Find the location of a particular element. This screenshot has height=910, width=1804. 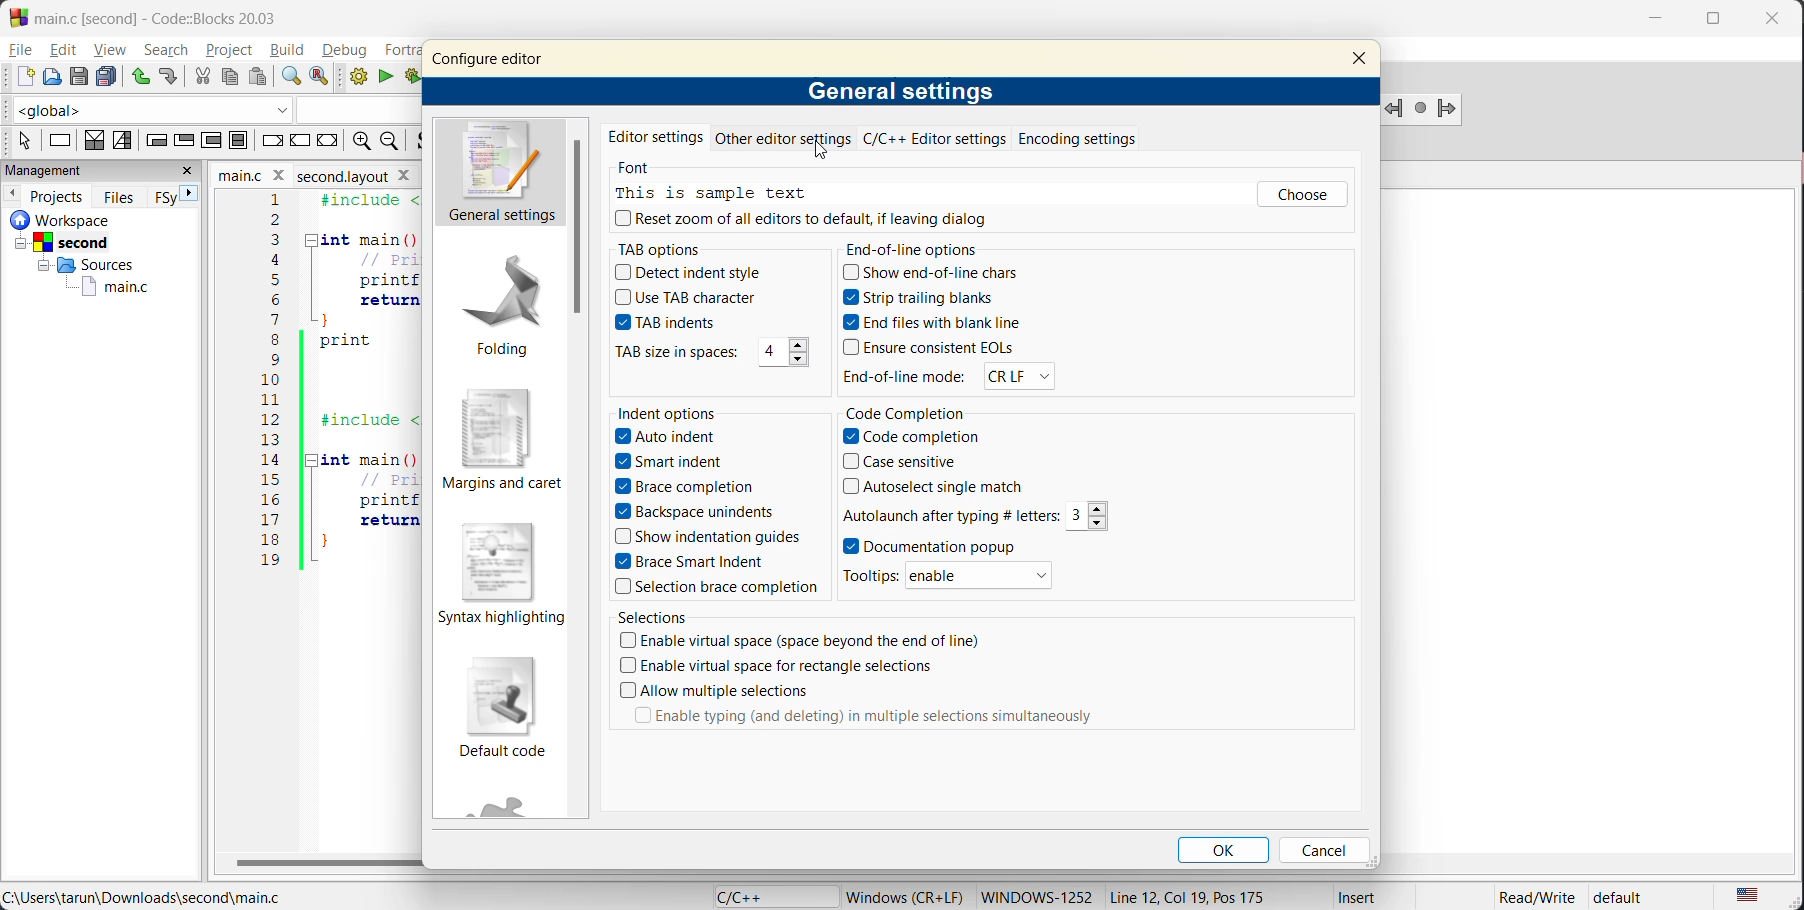

Jump back is located at coordinates (1391, 110).